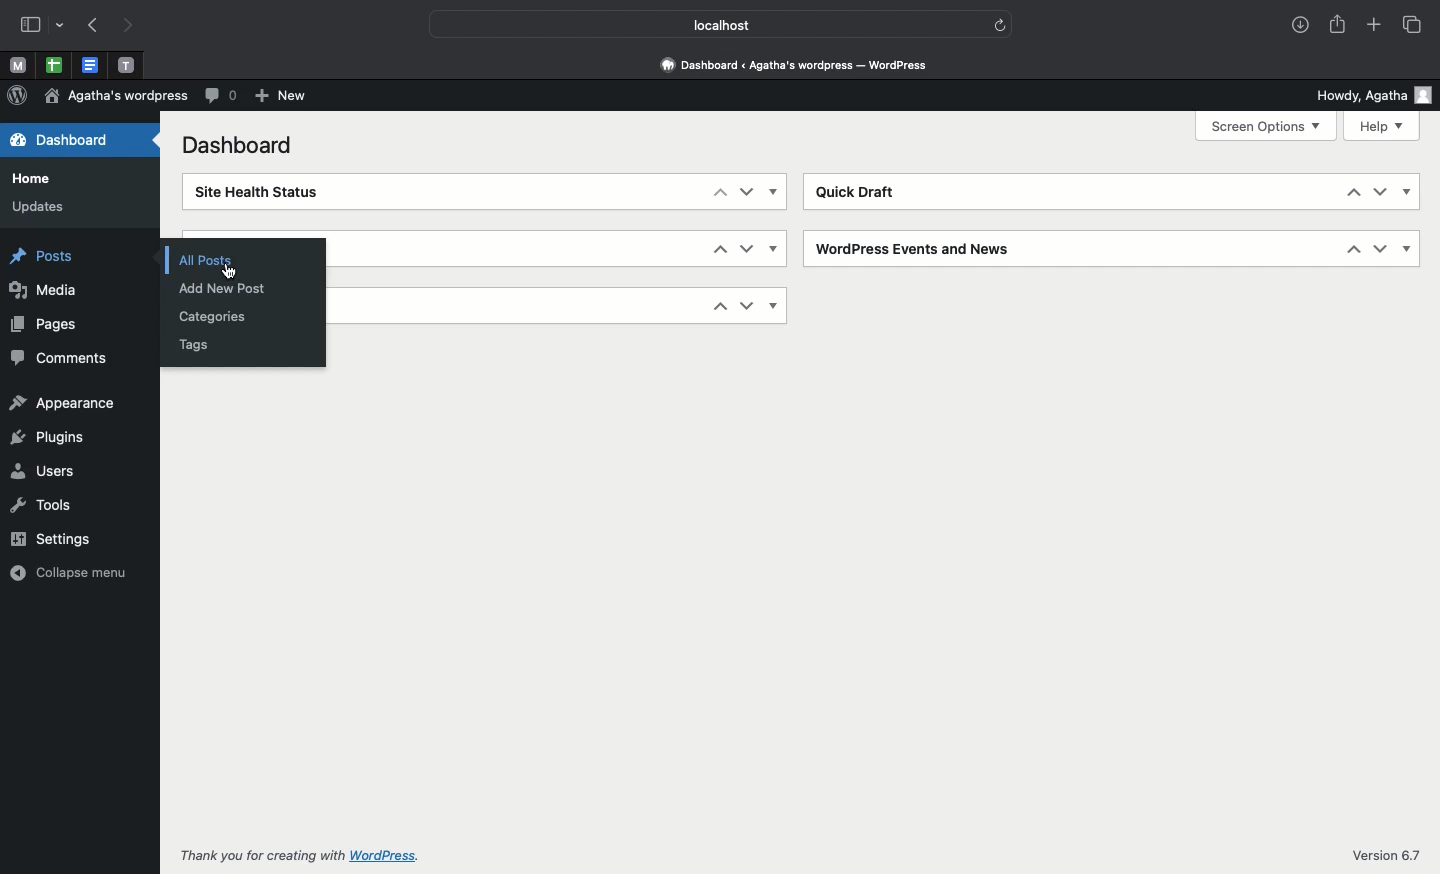 The image size is (1440, 874). I want to click on Dashboard, so click(234, 147).